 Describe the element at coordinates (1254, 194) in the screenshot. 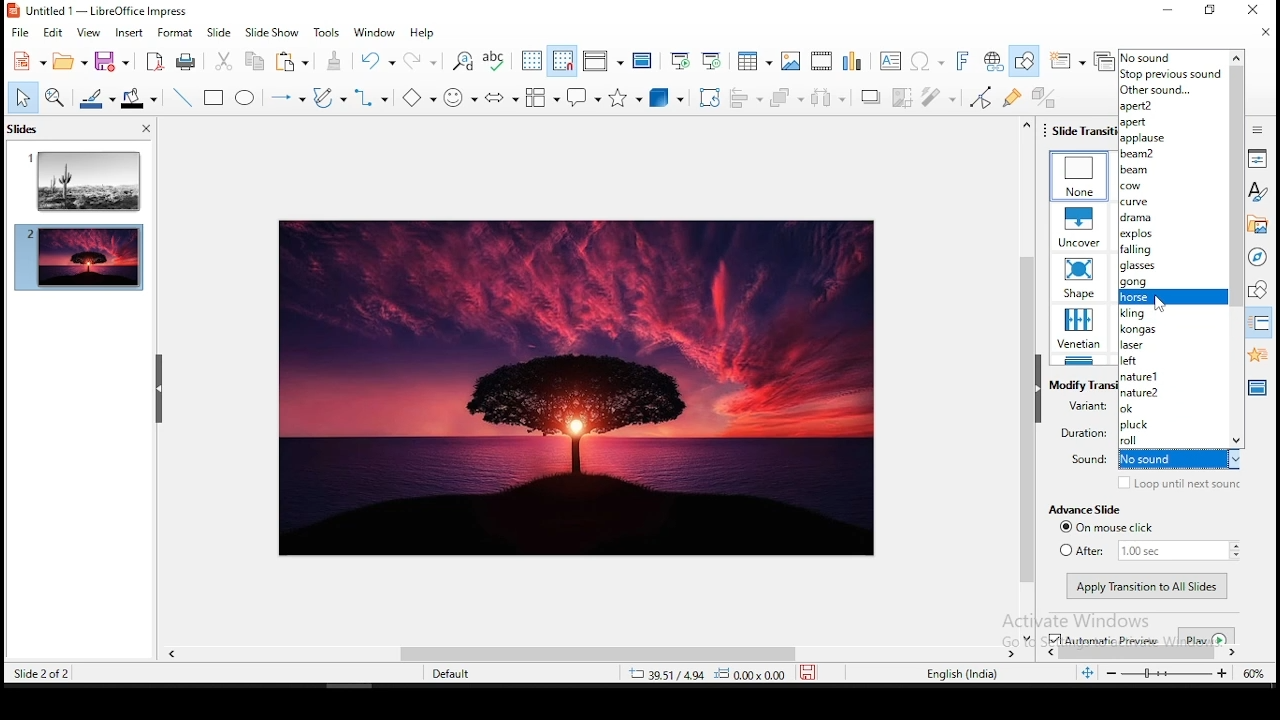

I see `styles` at that location.